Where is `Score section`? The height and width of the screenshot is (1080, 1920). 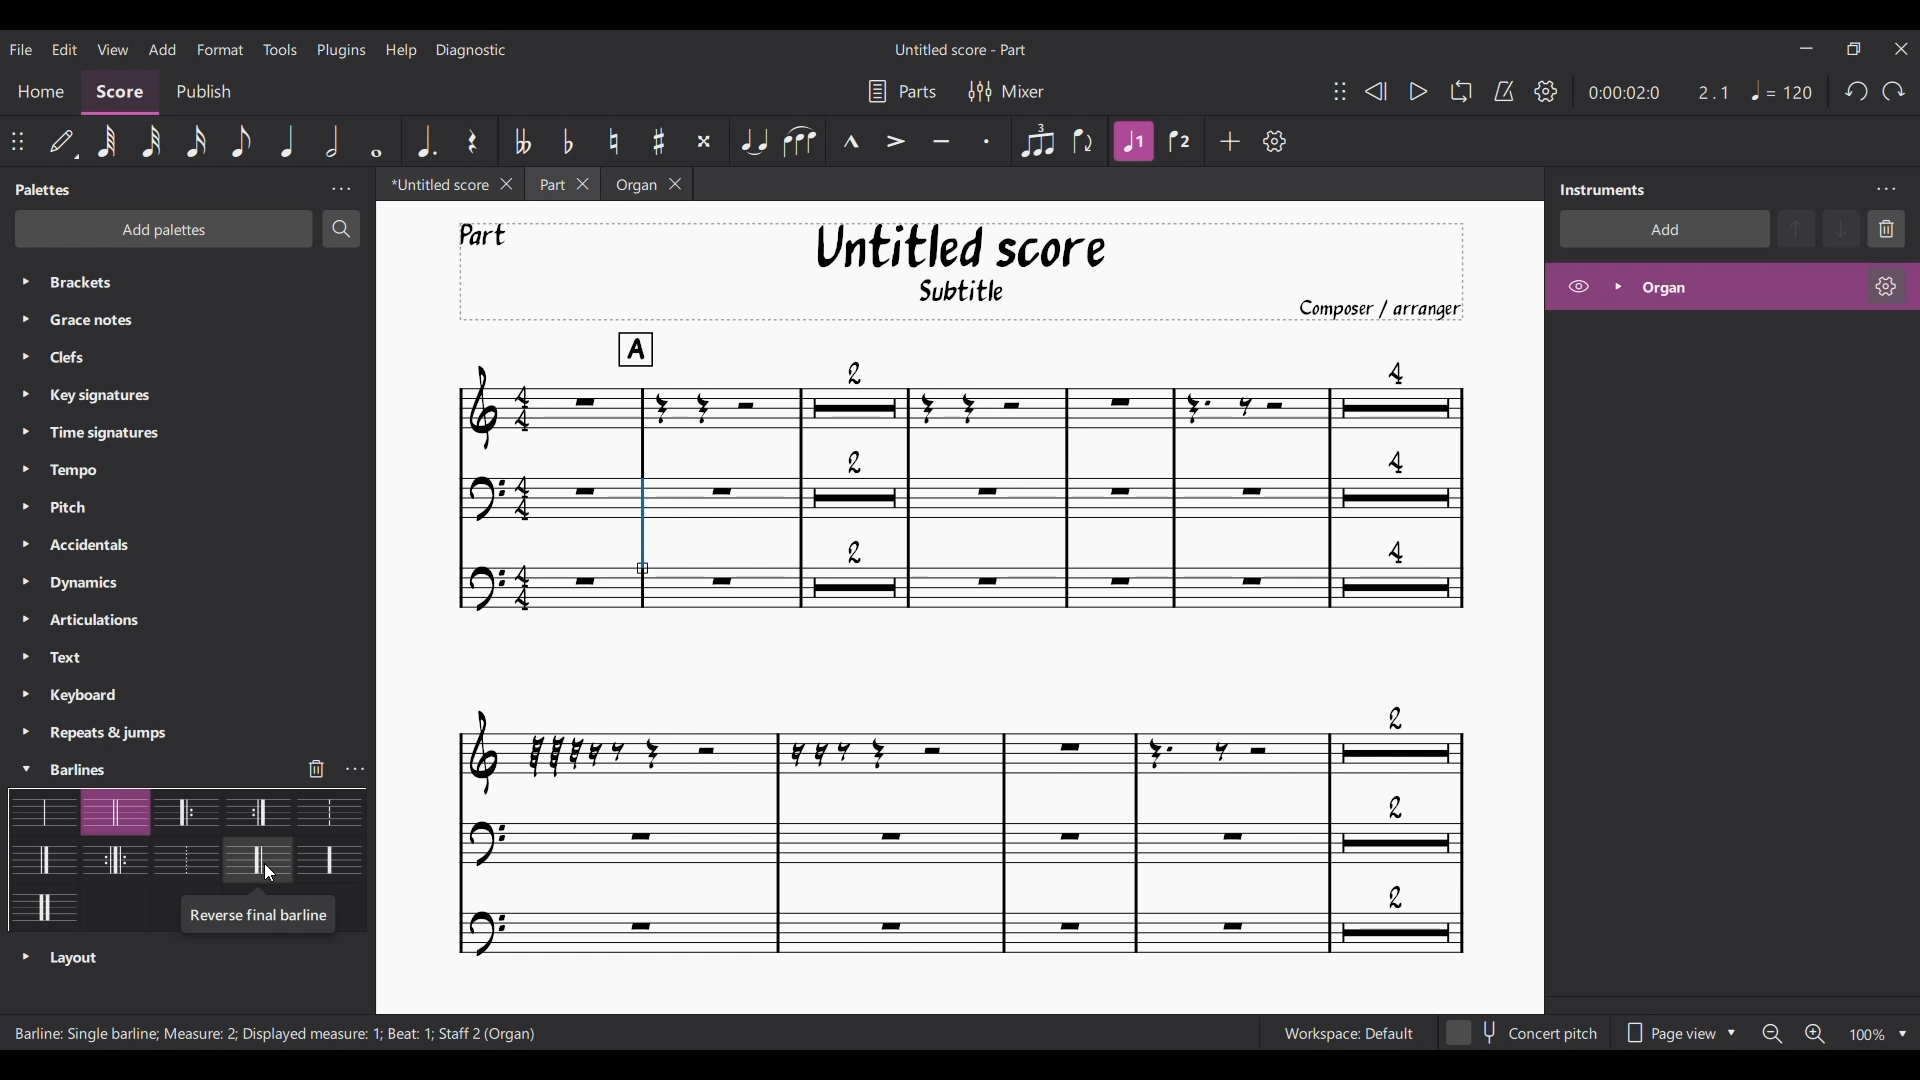 Score section is located at coordinates (119, 93).